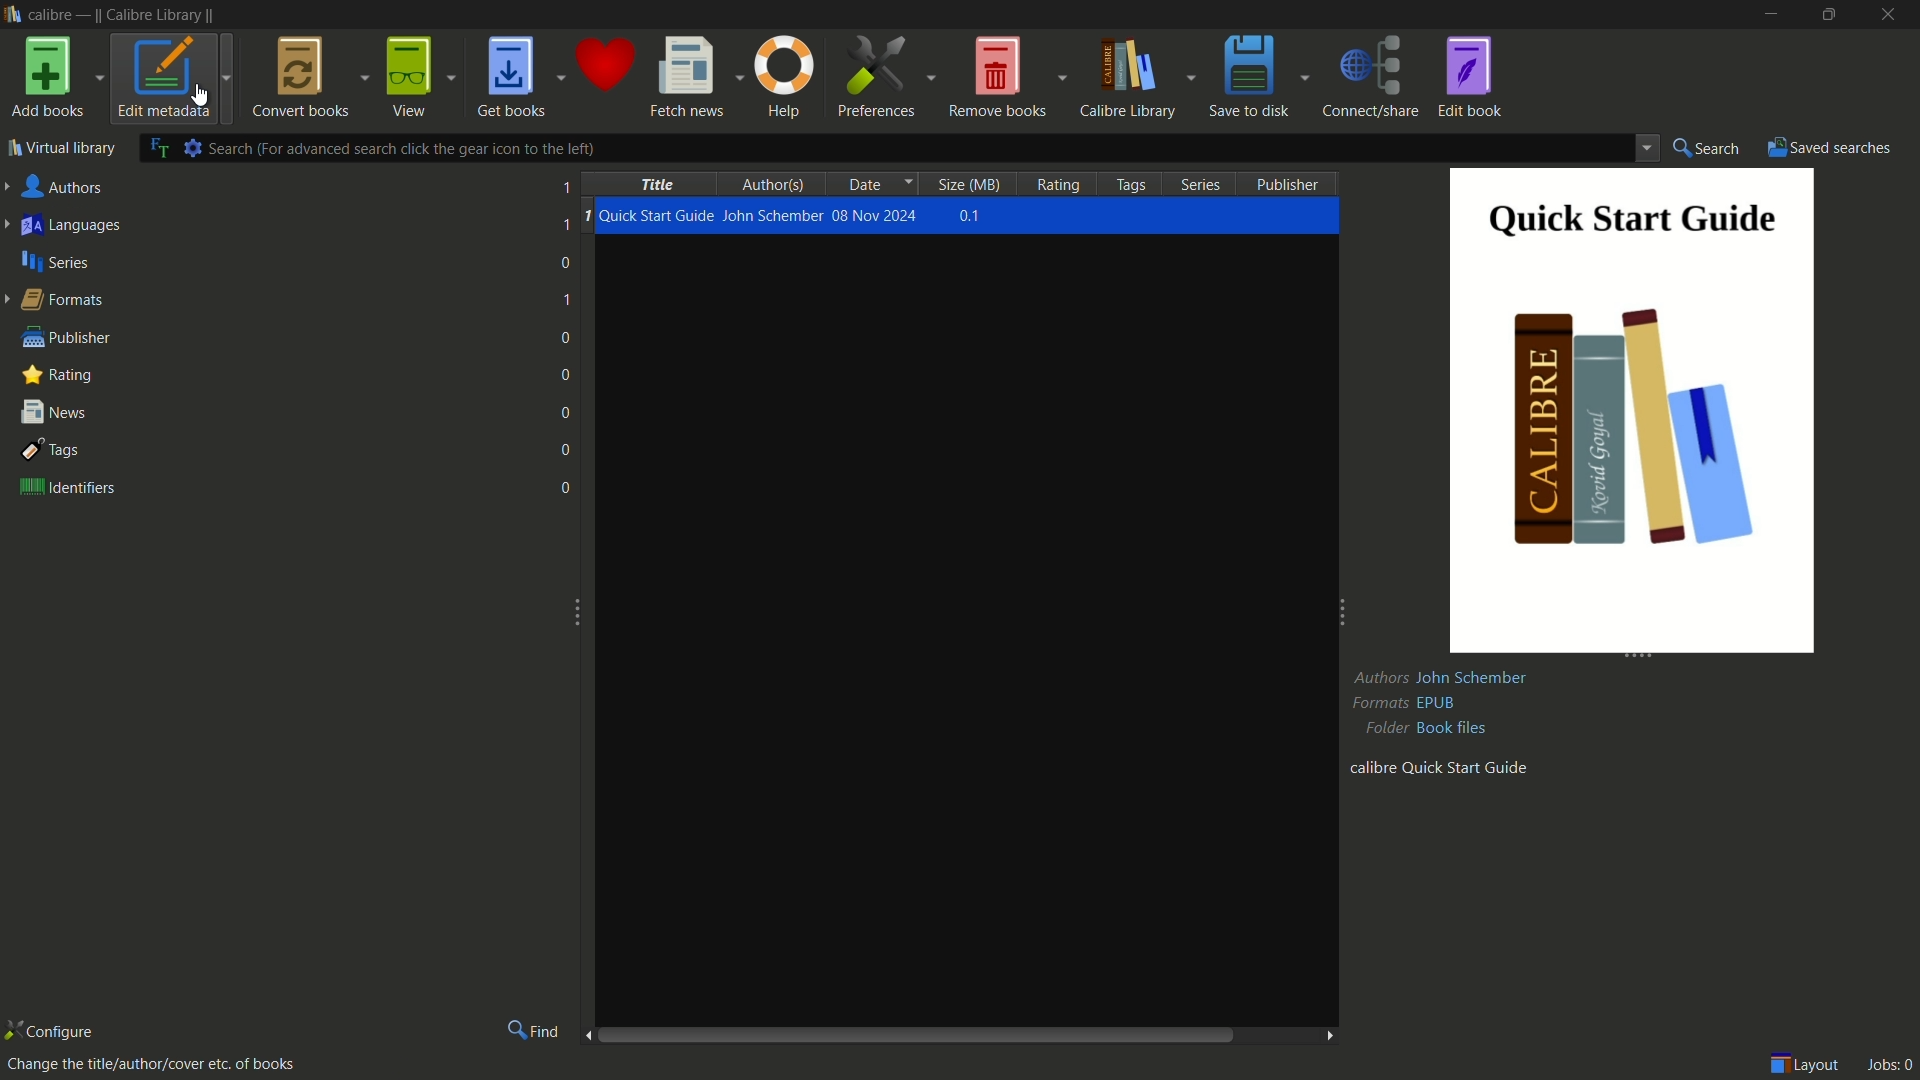 The width and height of the screenshot is (1920, 1080). What do you see at coordinates (657, 216) in the screenshot?
I see ` Quick Start Guide` at bounding box center [657, 216].